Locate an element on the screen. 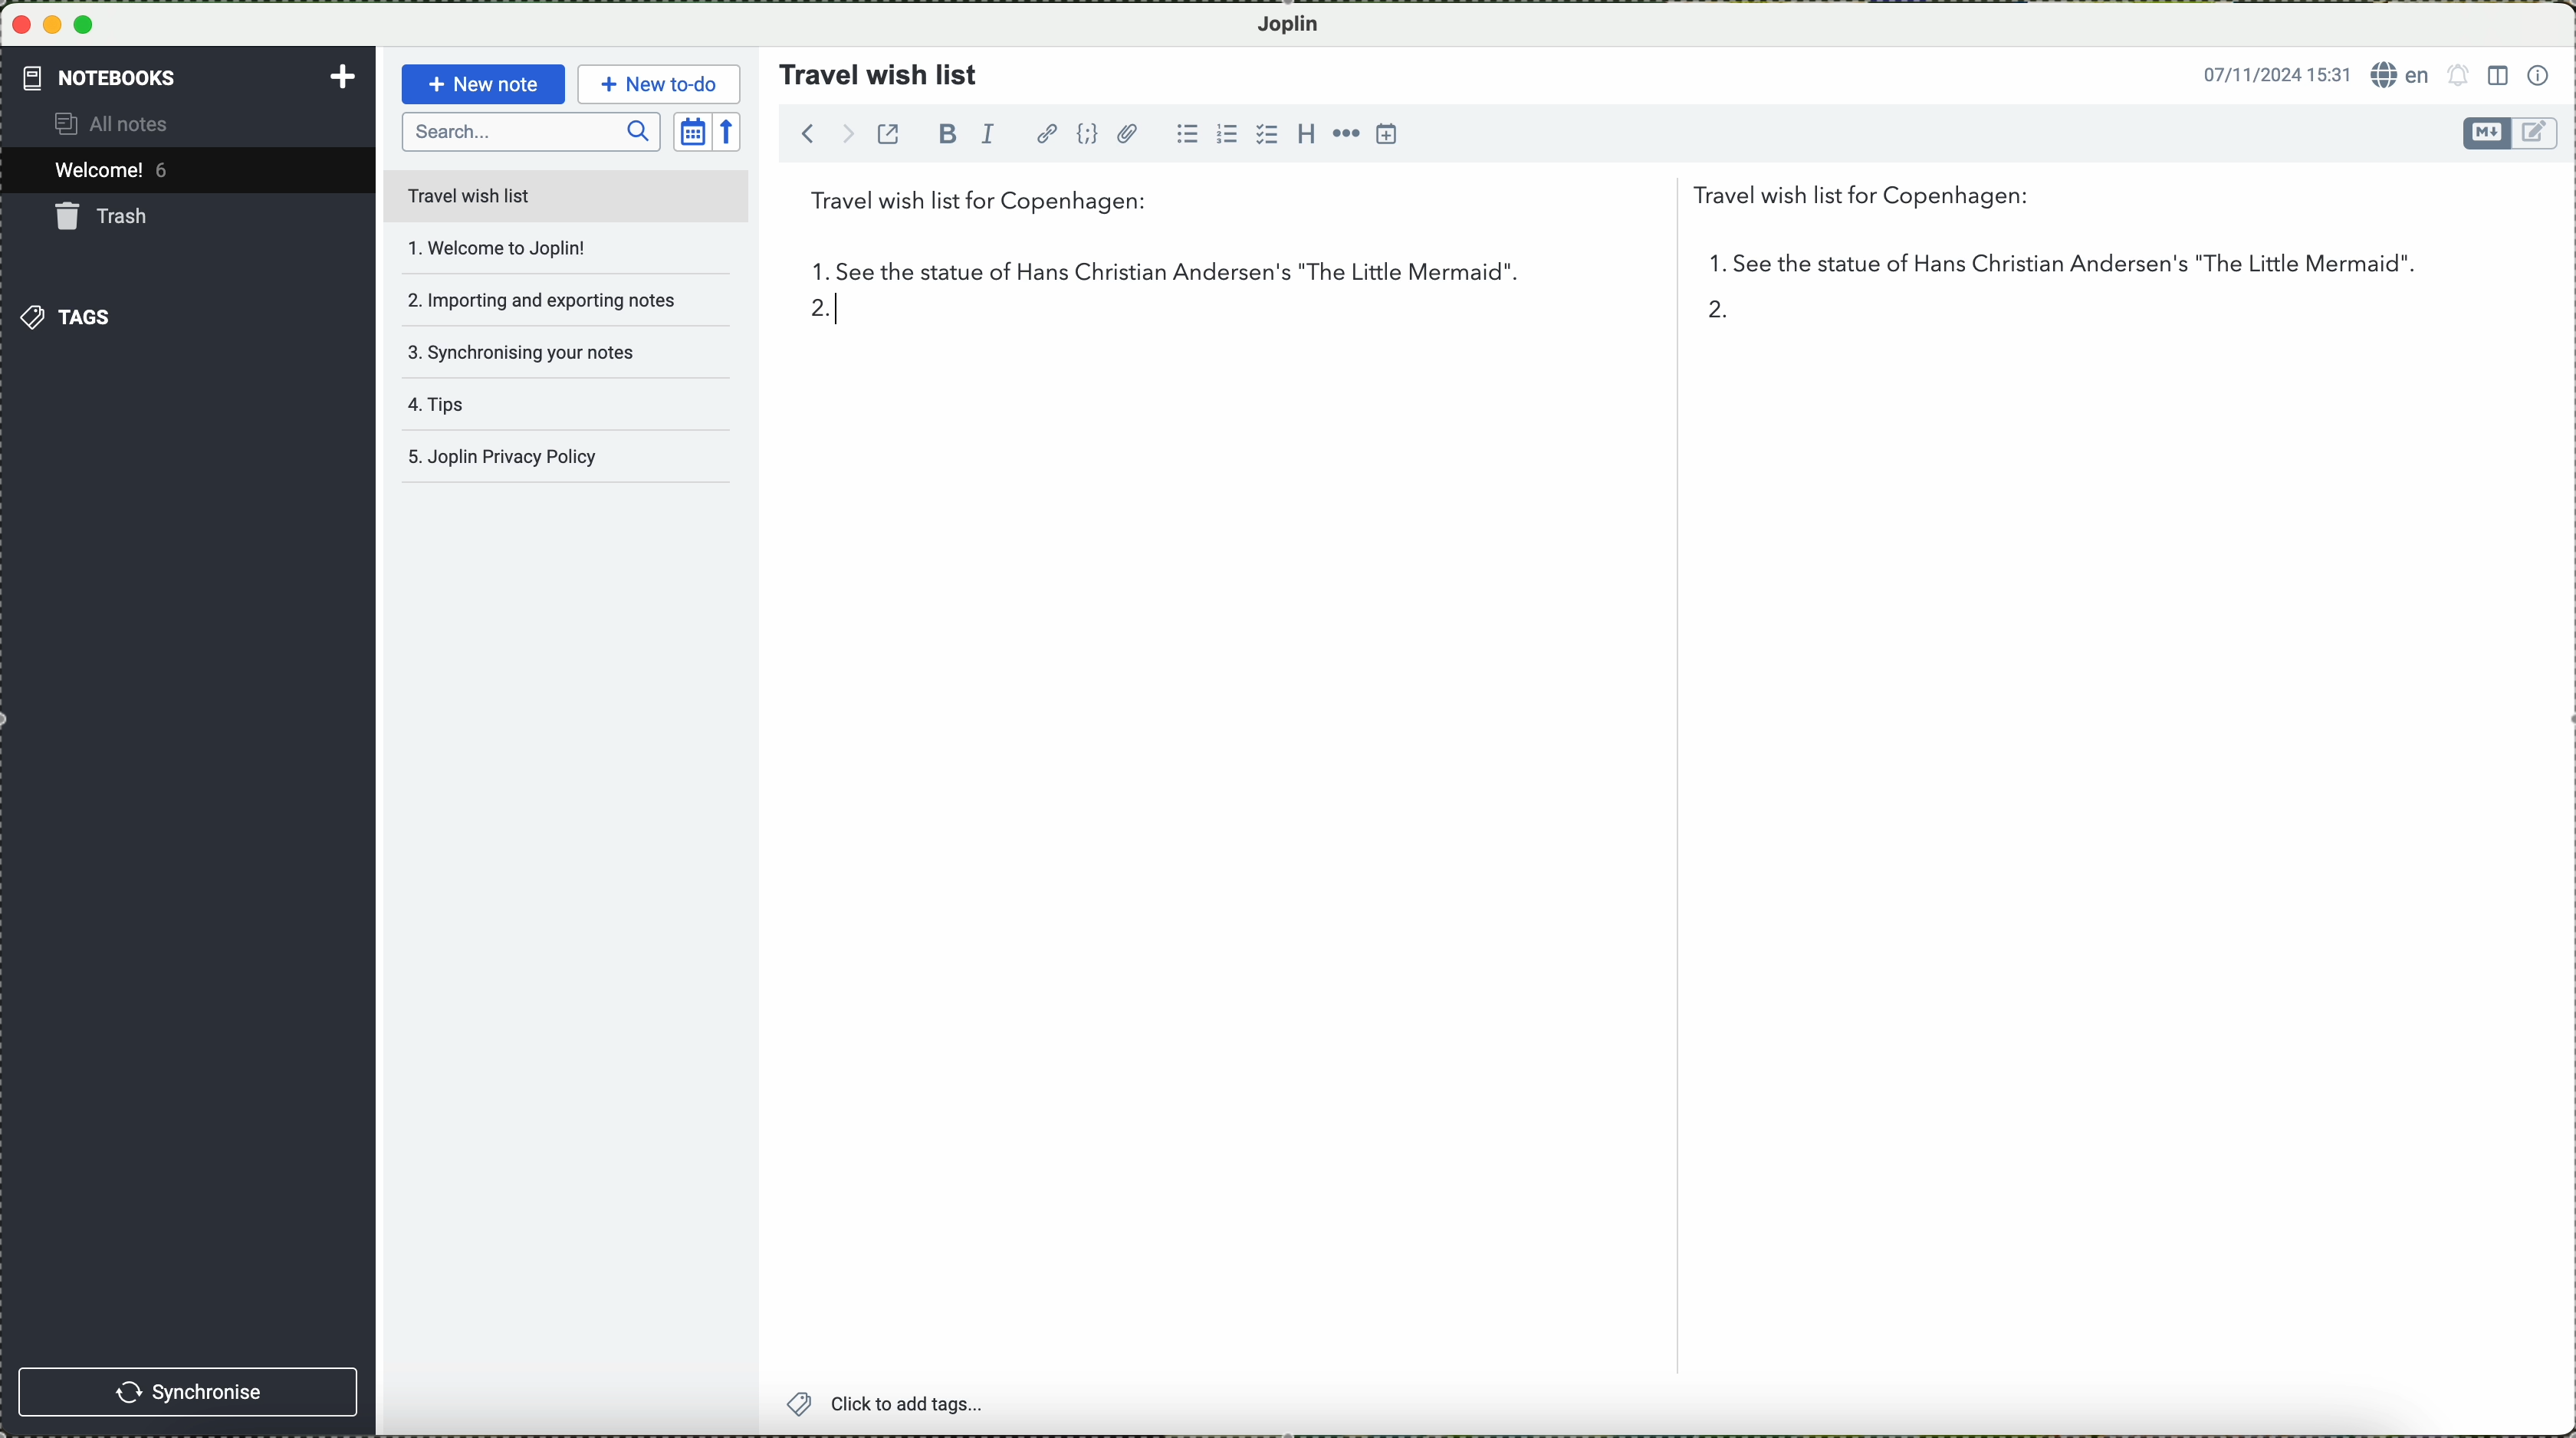  toggle editor layout is located at coordinates (2497, 76).